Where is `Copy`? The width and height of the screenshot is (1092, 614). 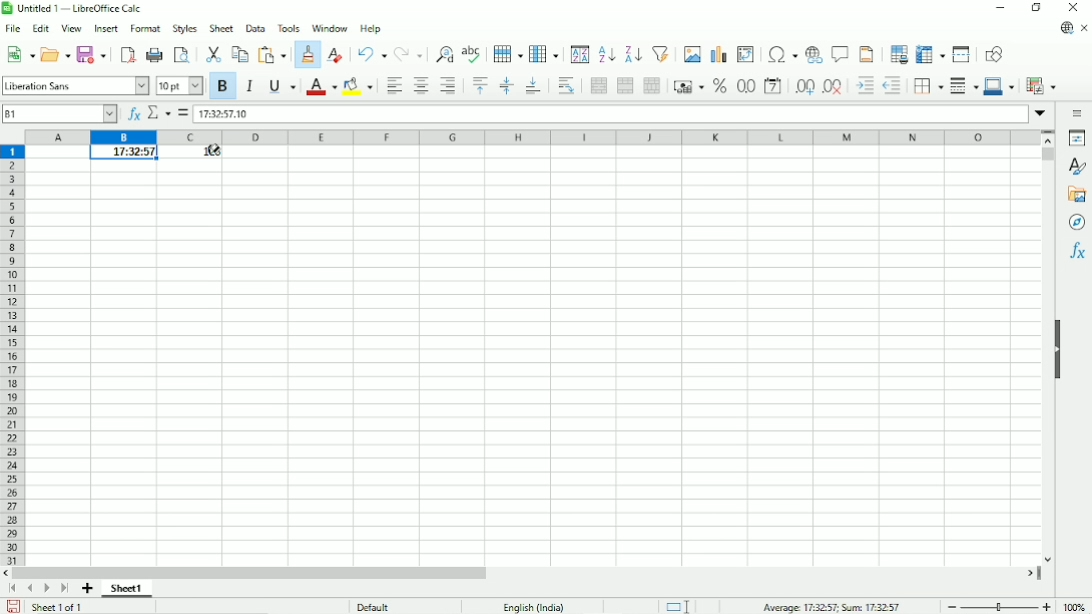
Copy is located at coordinates (240, 54).